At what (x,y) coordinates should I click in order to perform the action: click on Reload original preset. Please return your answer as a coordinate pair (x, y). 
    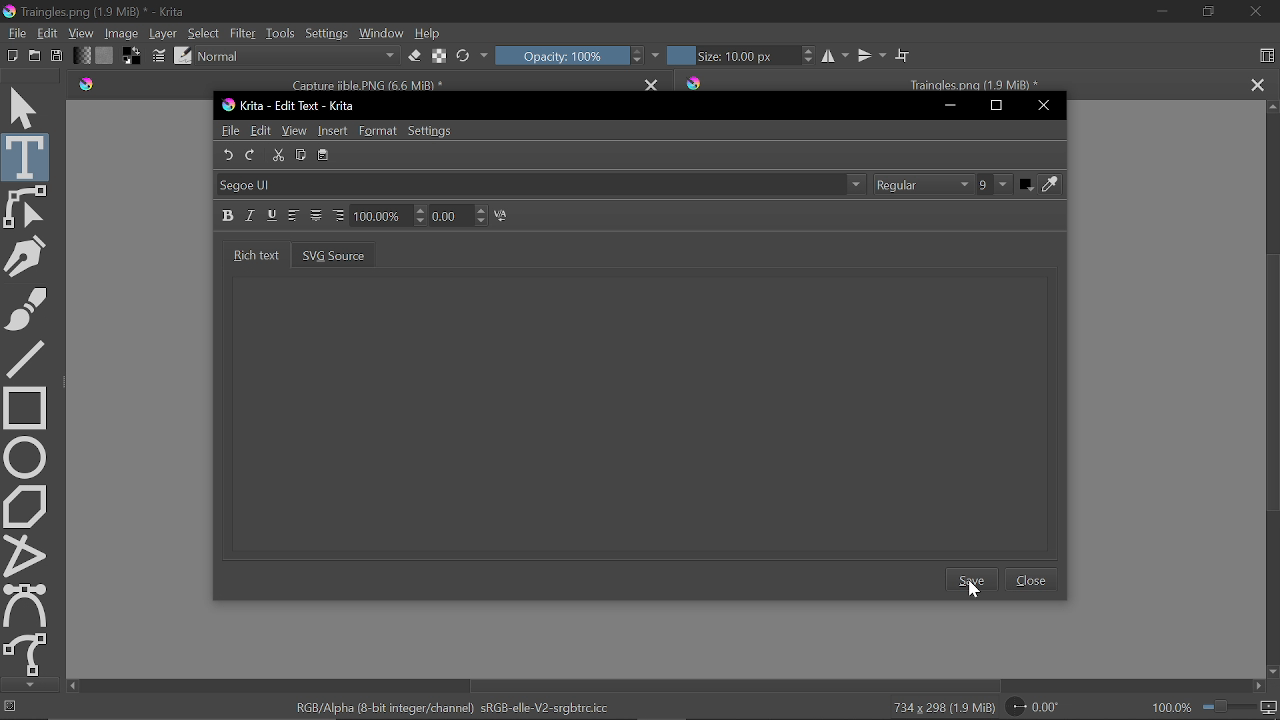
    Looking at the image, I should click on (462, 56).